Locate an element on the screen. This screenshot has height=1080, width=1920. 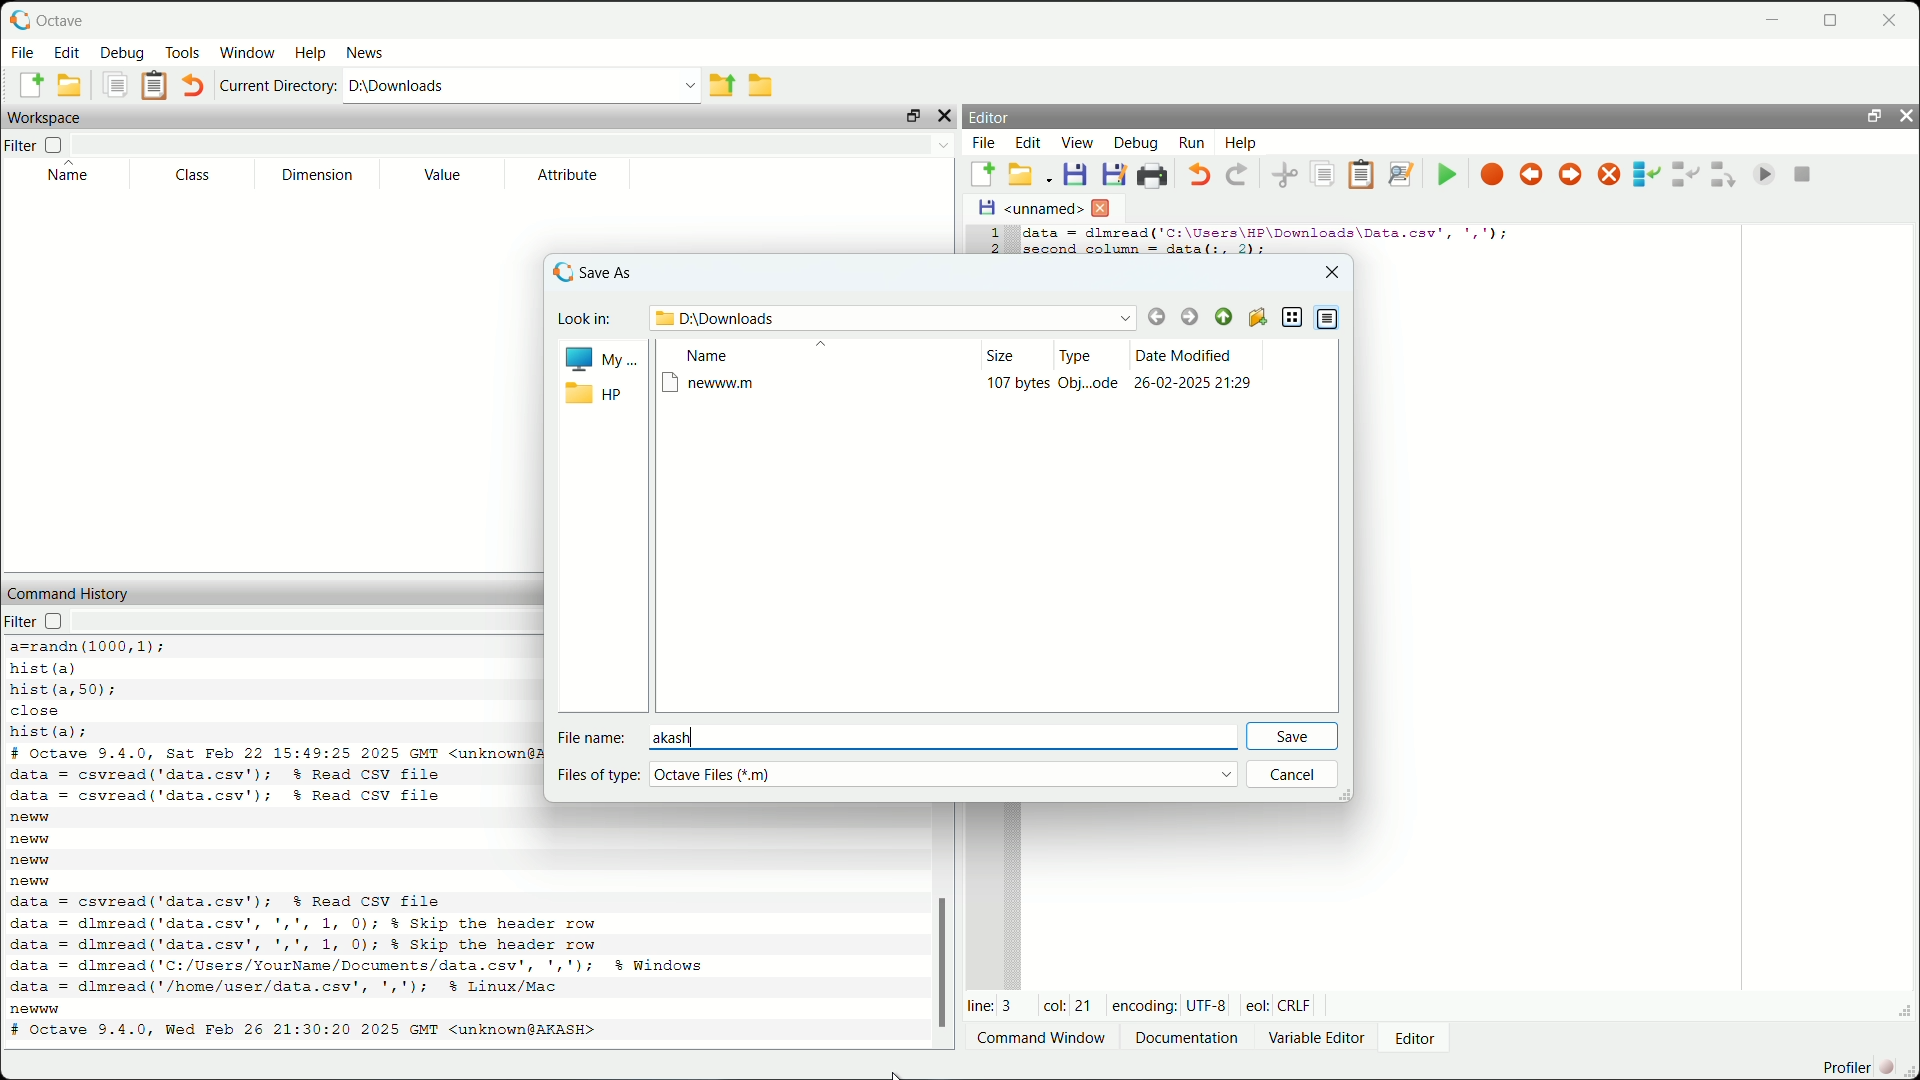
close is located at coordinates (1329, 274).